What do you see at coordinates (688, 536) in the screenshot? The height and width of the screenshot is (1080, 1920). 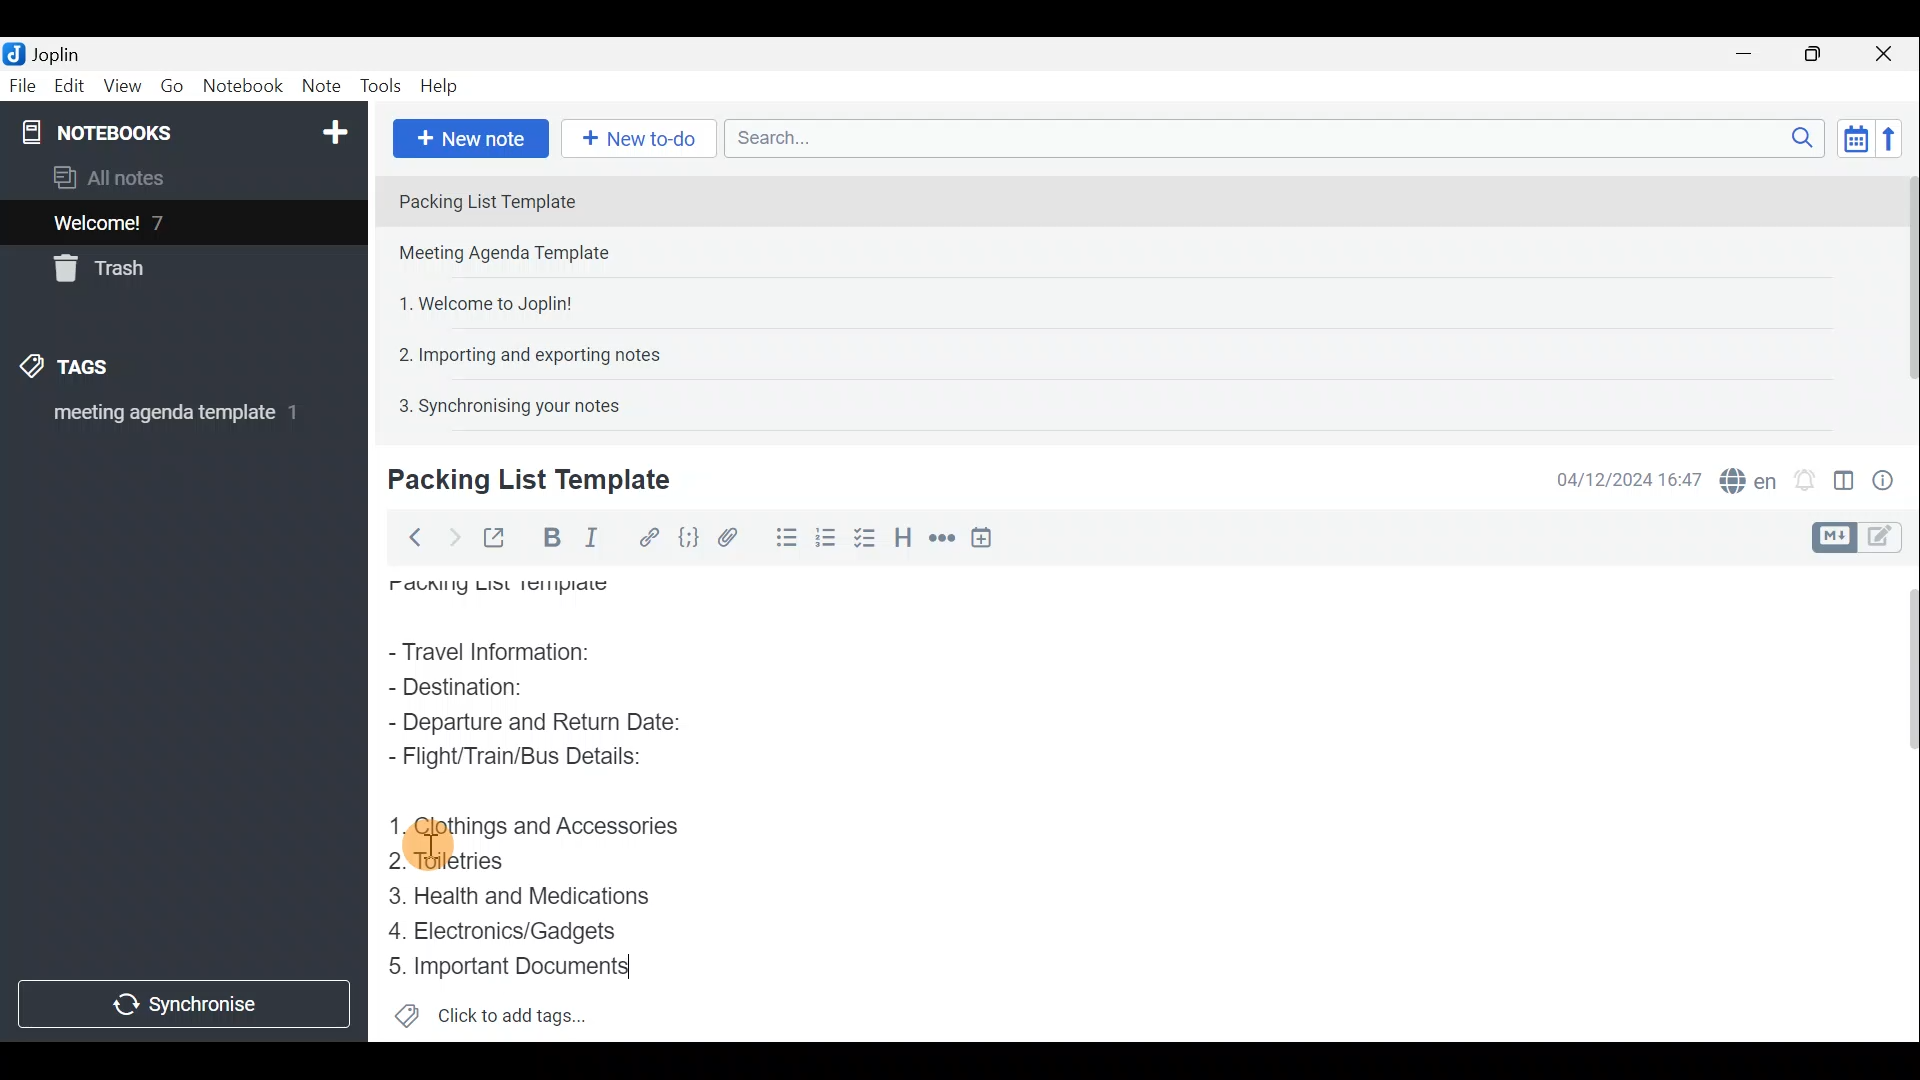 I see `Code` at bounding box center [688, 536].